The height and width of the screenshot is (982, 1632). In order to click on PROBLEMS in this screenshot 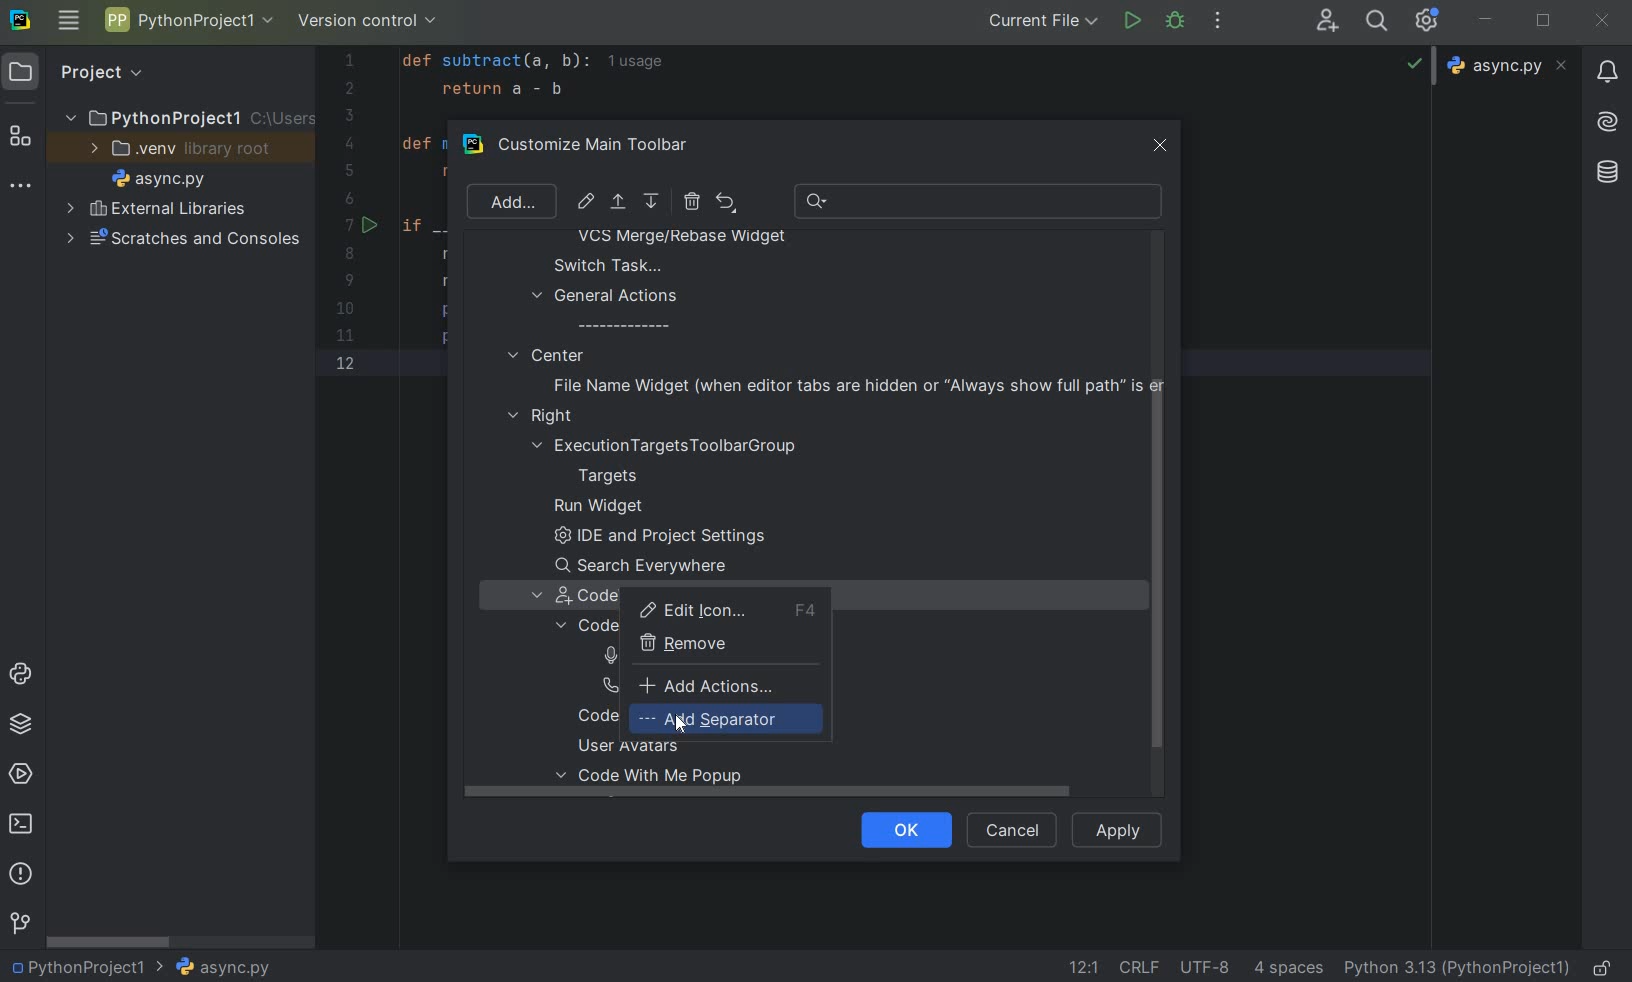, I will do `click(23, 876)`.